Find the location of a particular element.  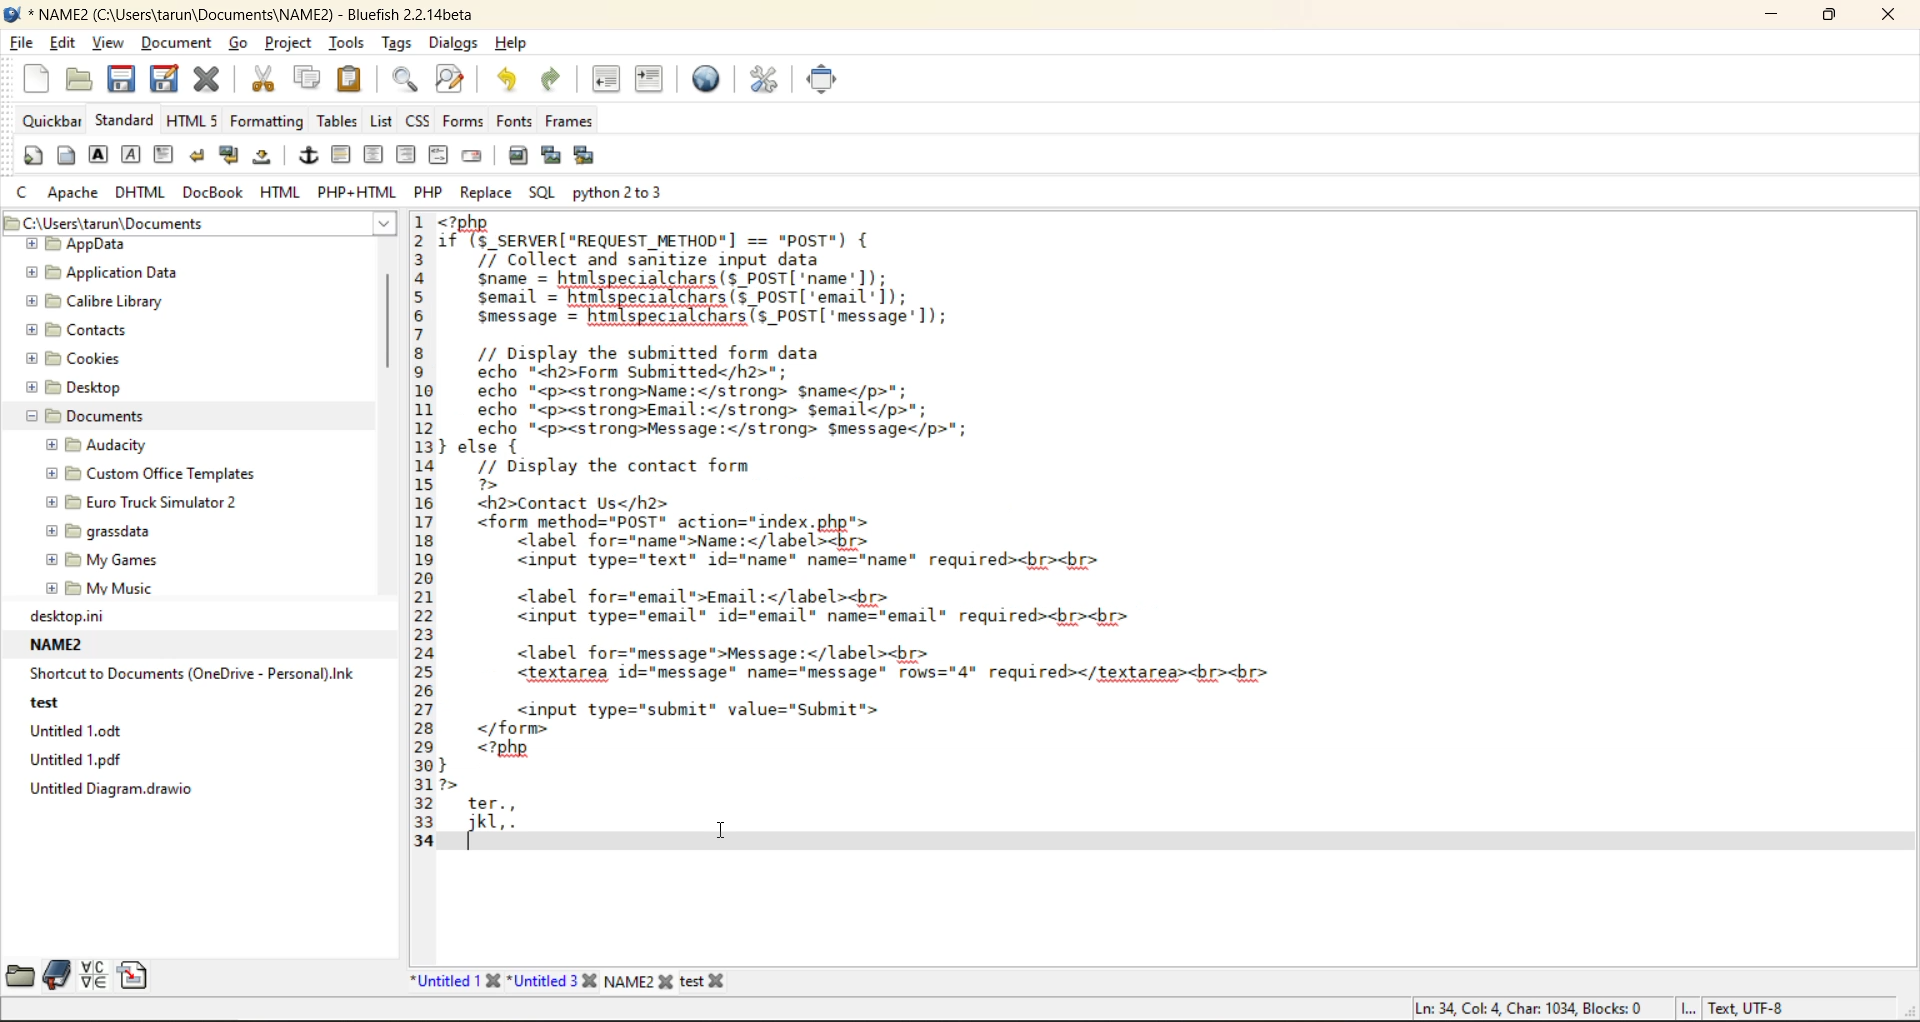

vertical scroll bar is located at coordinates (387, 324).